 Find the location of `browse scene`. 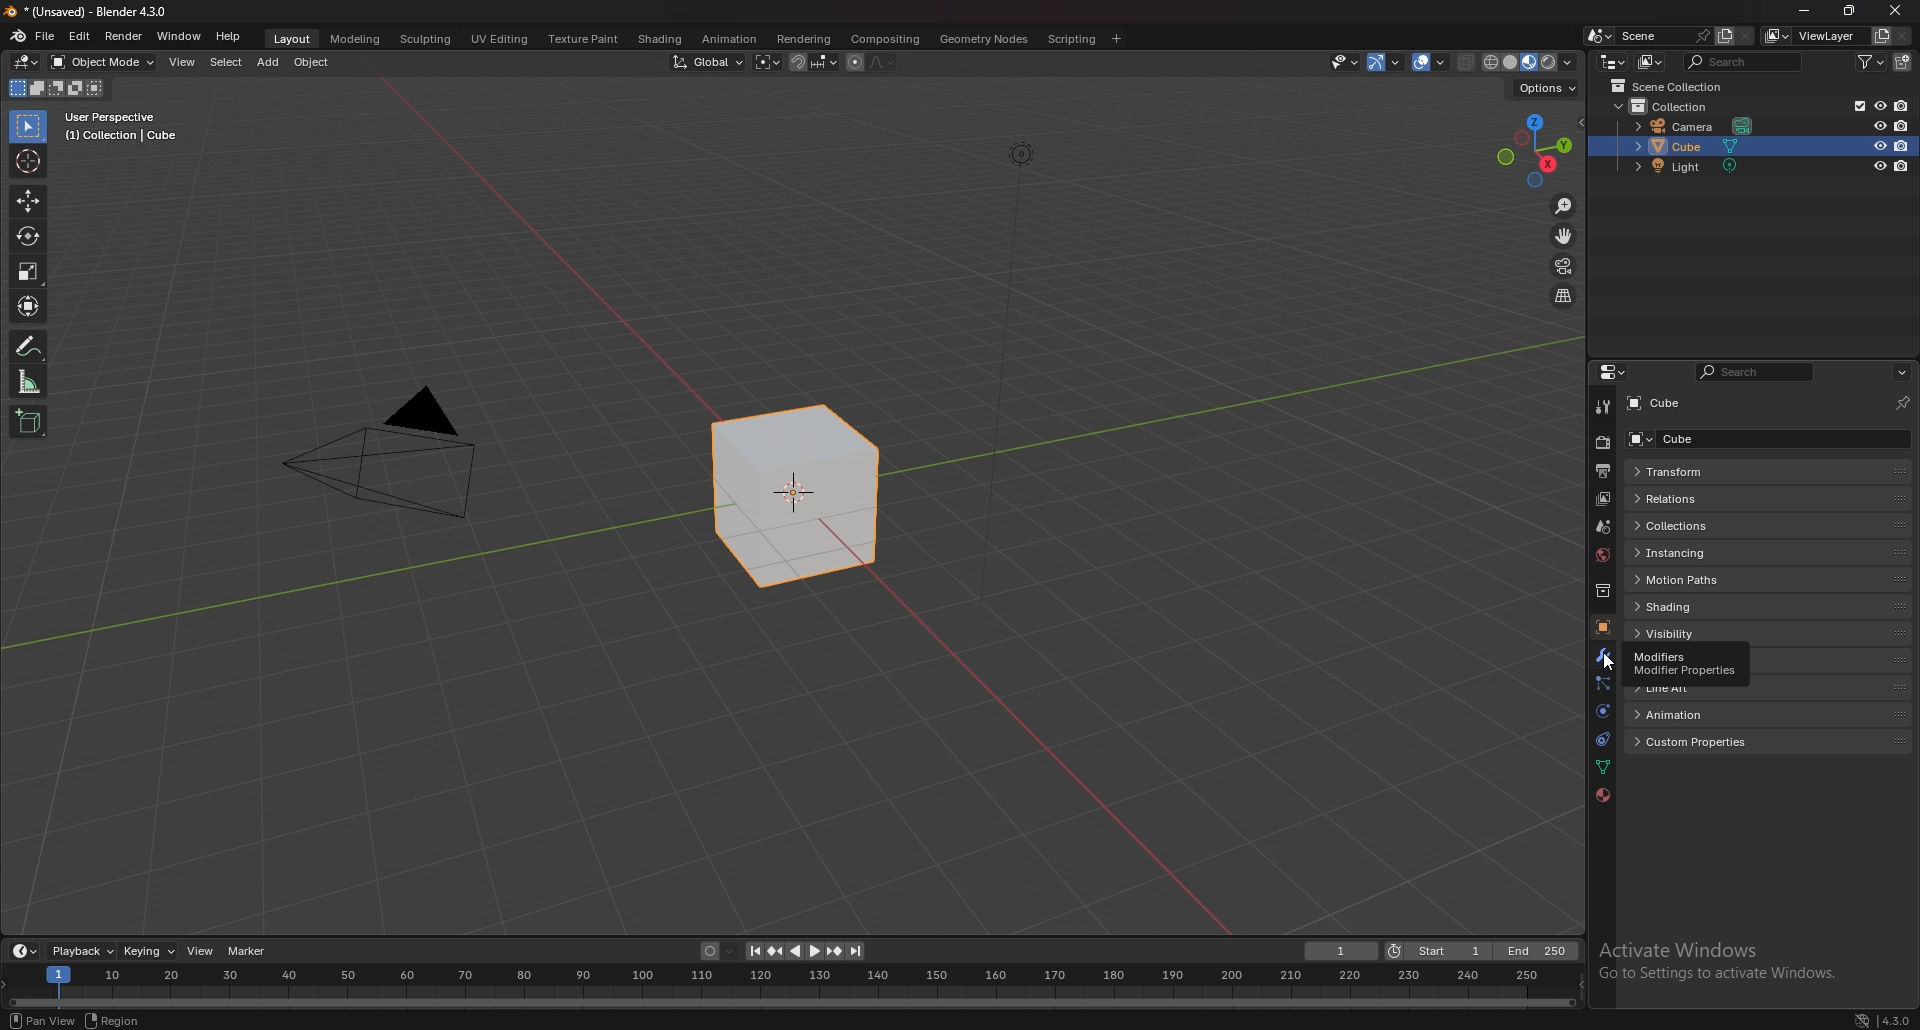

browse scene is located at coordinates (1600, 36).